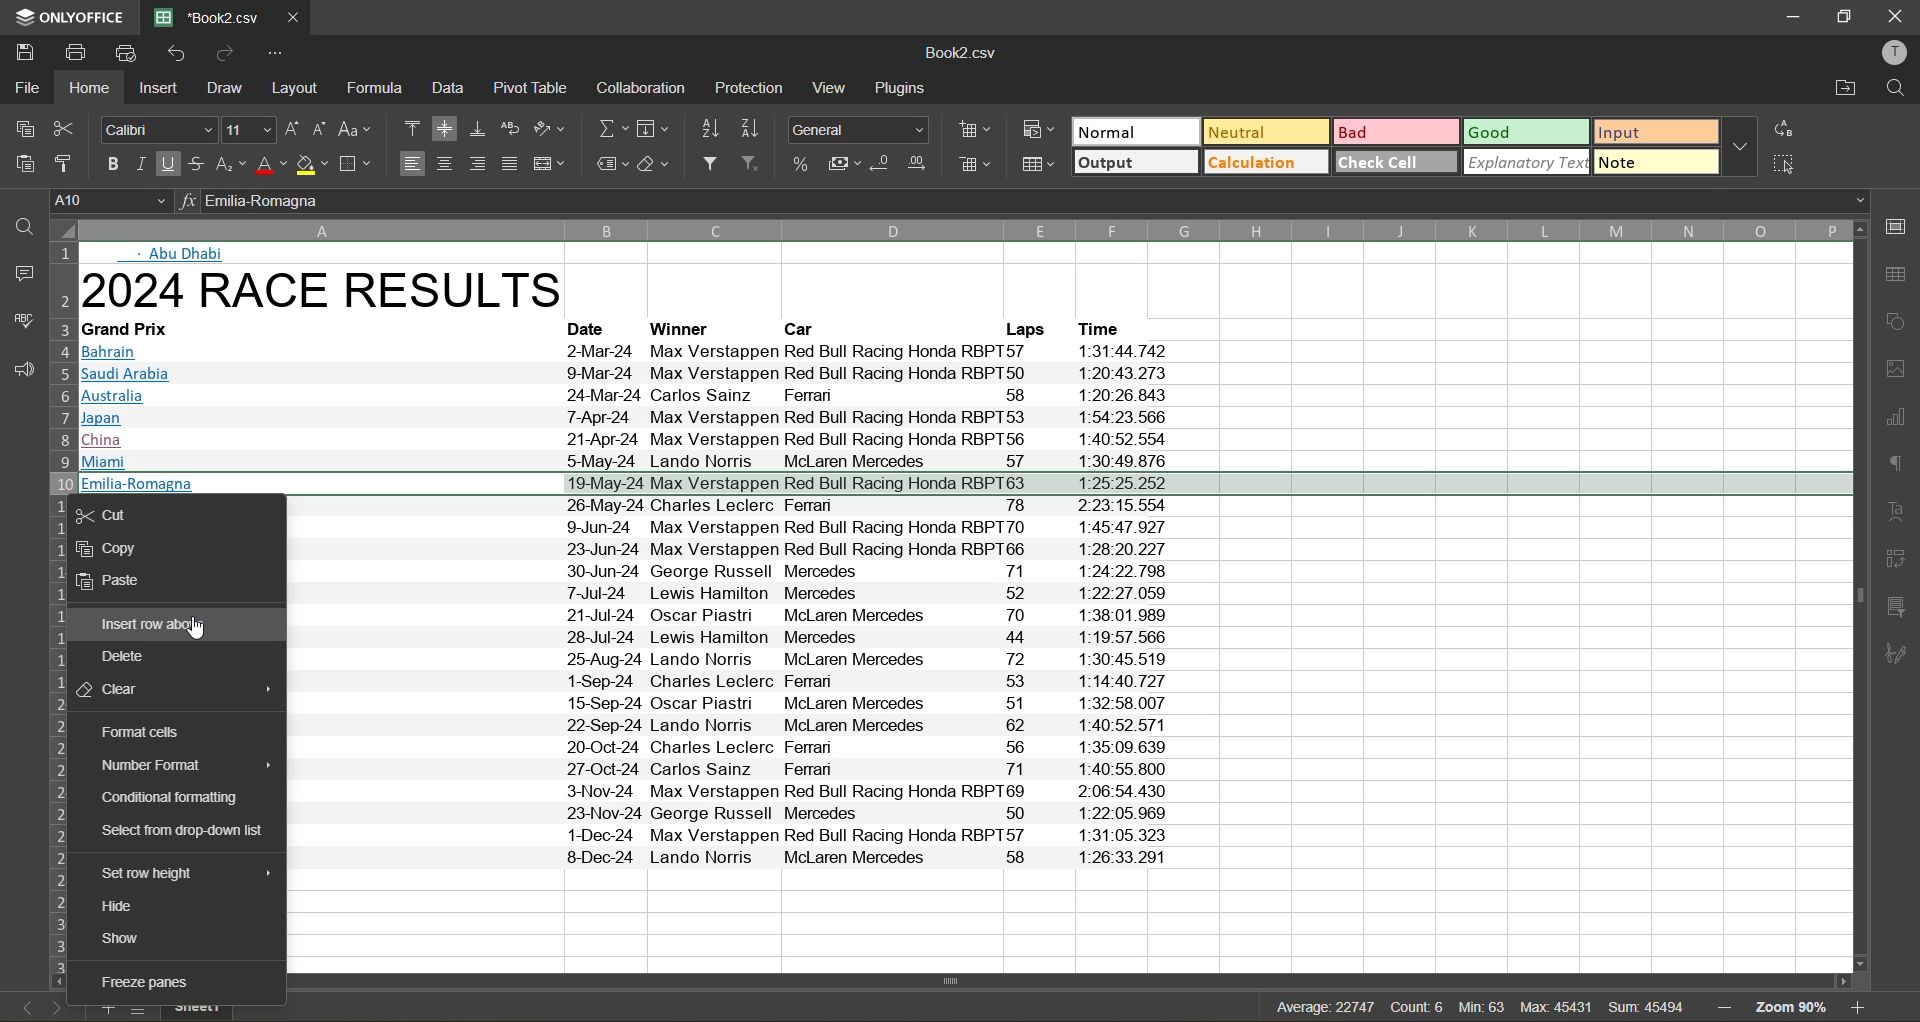 The image size is (1920, 1022). I want to click on Time, so click(1106, 327).